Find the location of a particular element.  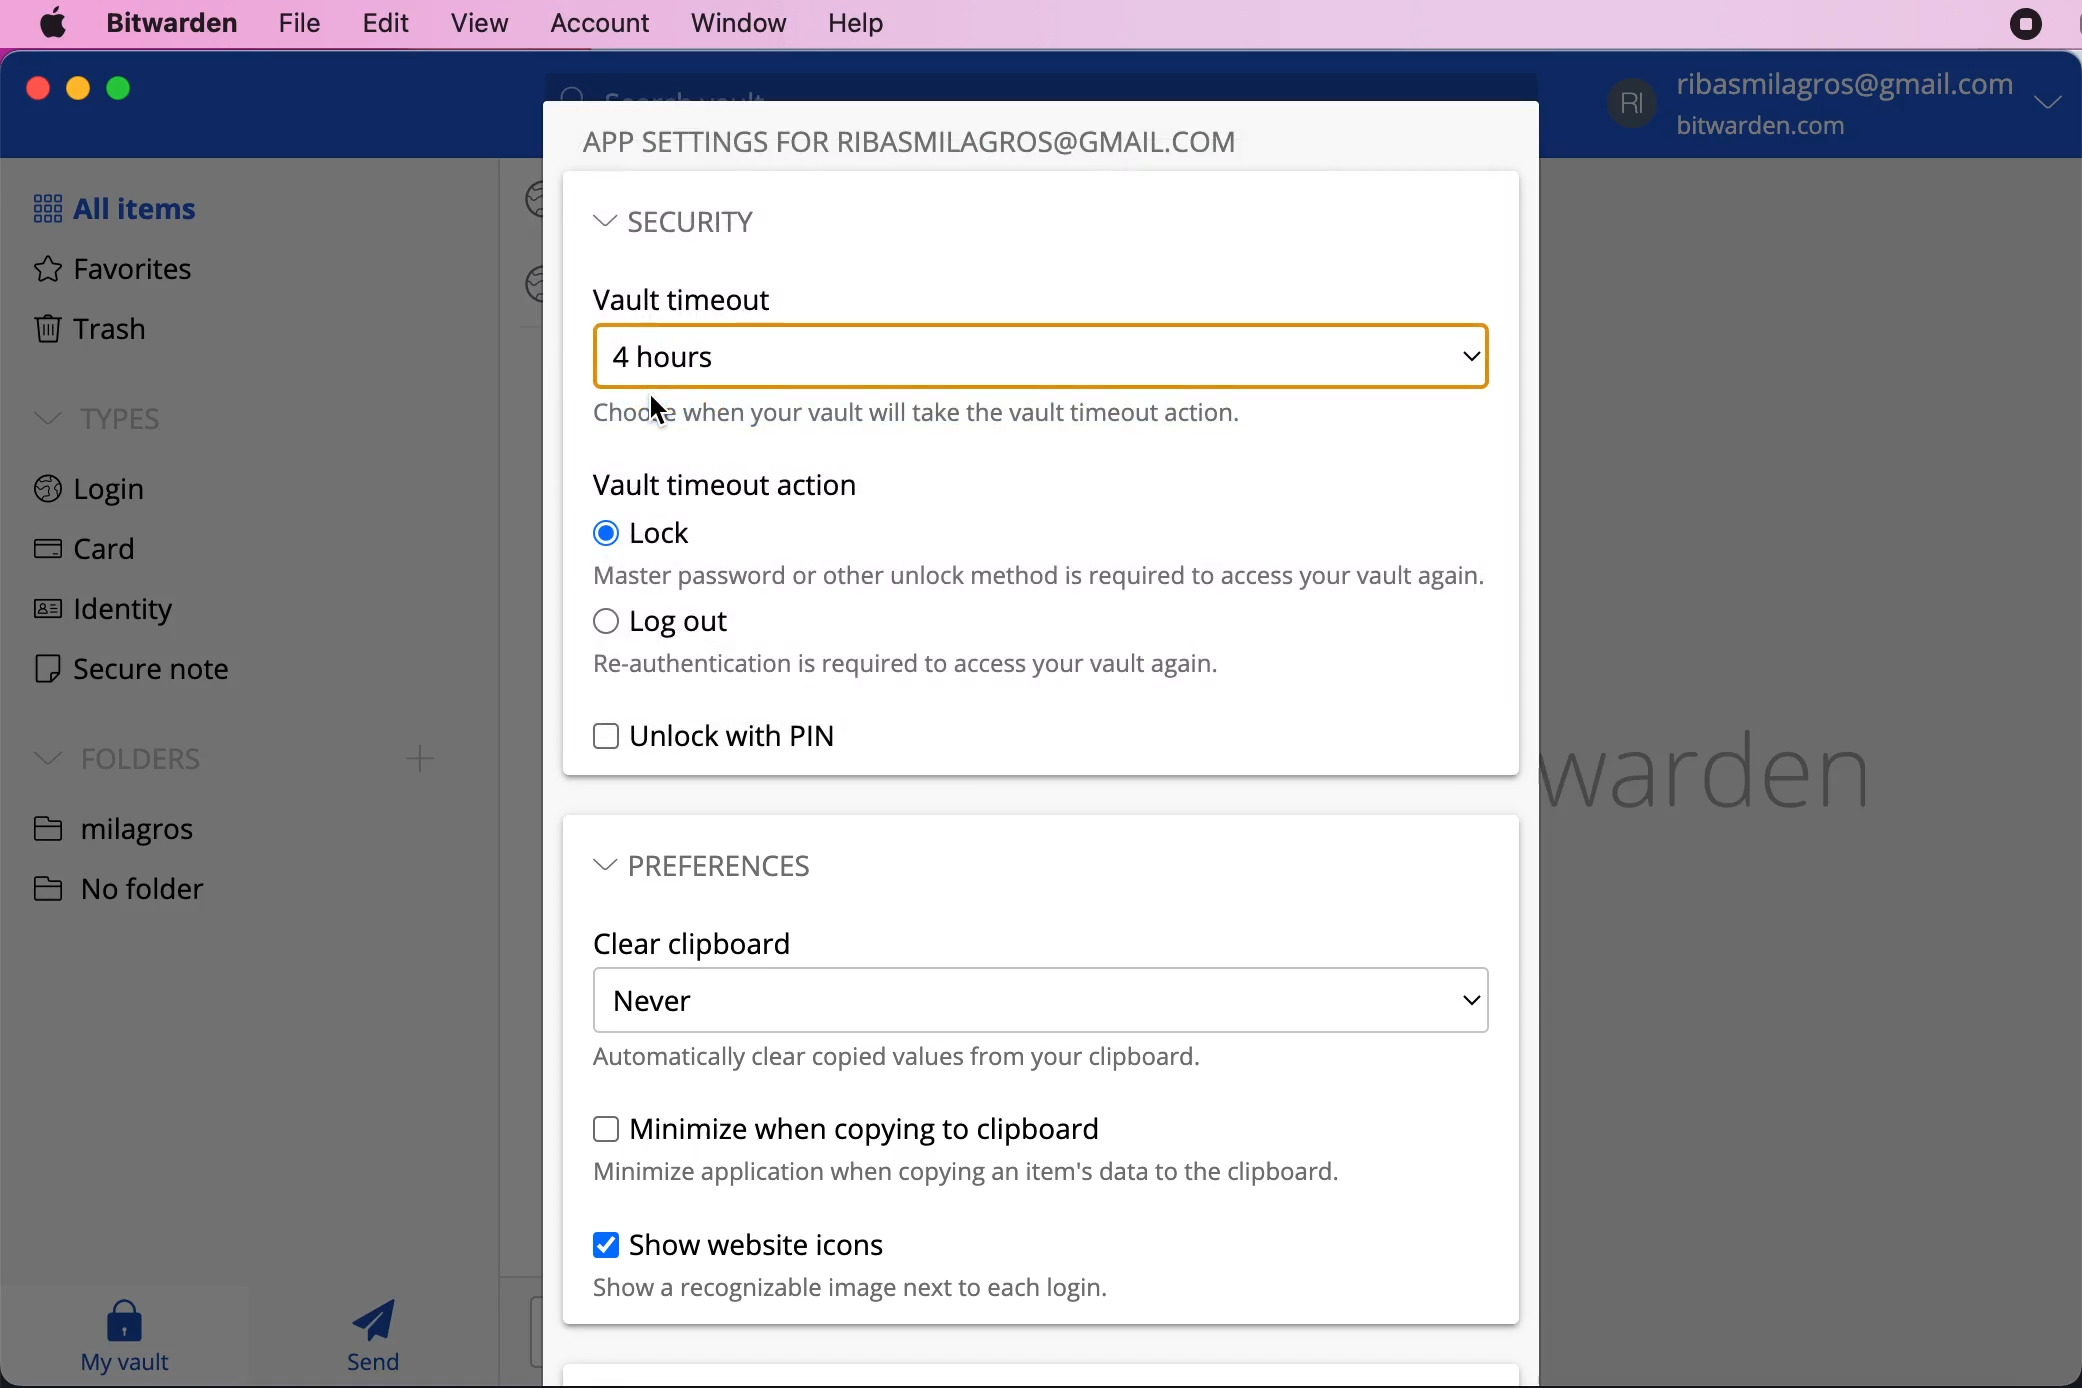

login is located at coordinates (115, 492).